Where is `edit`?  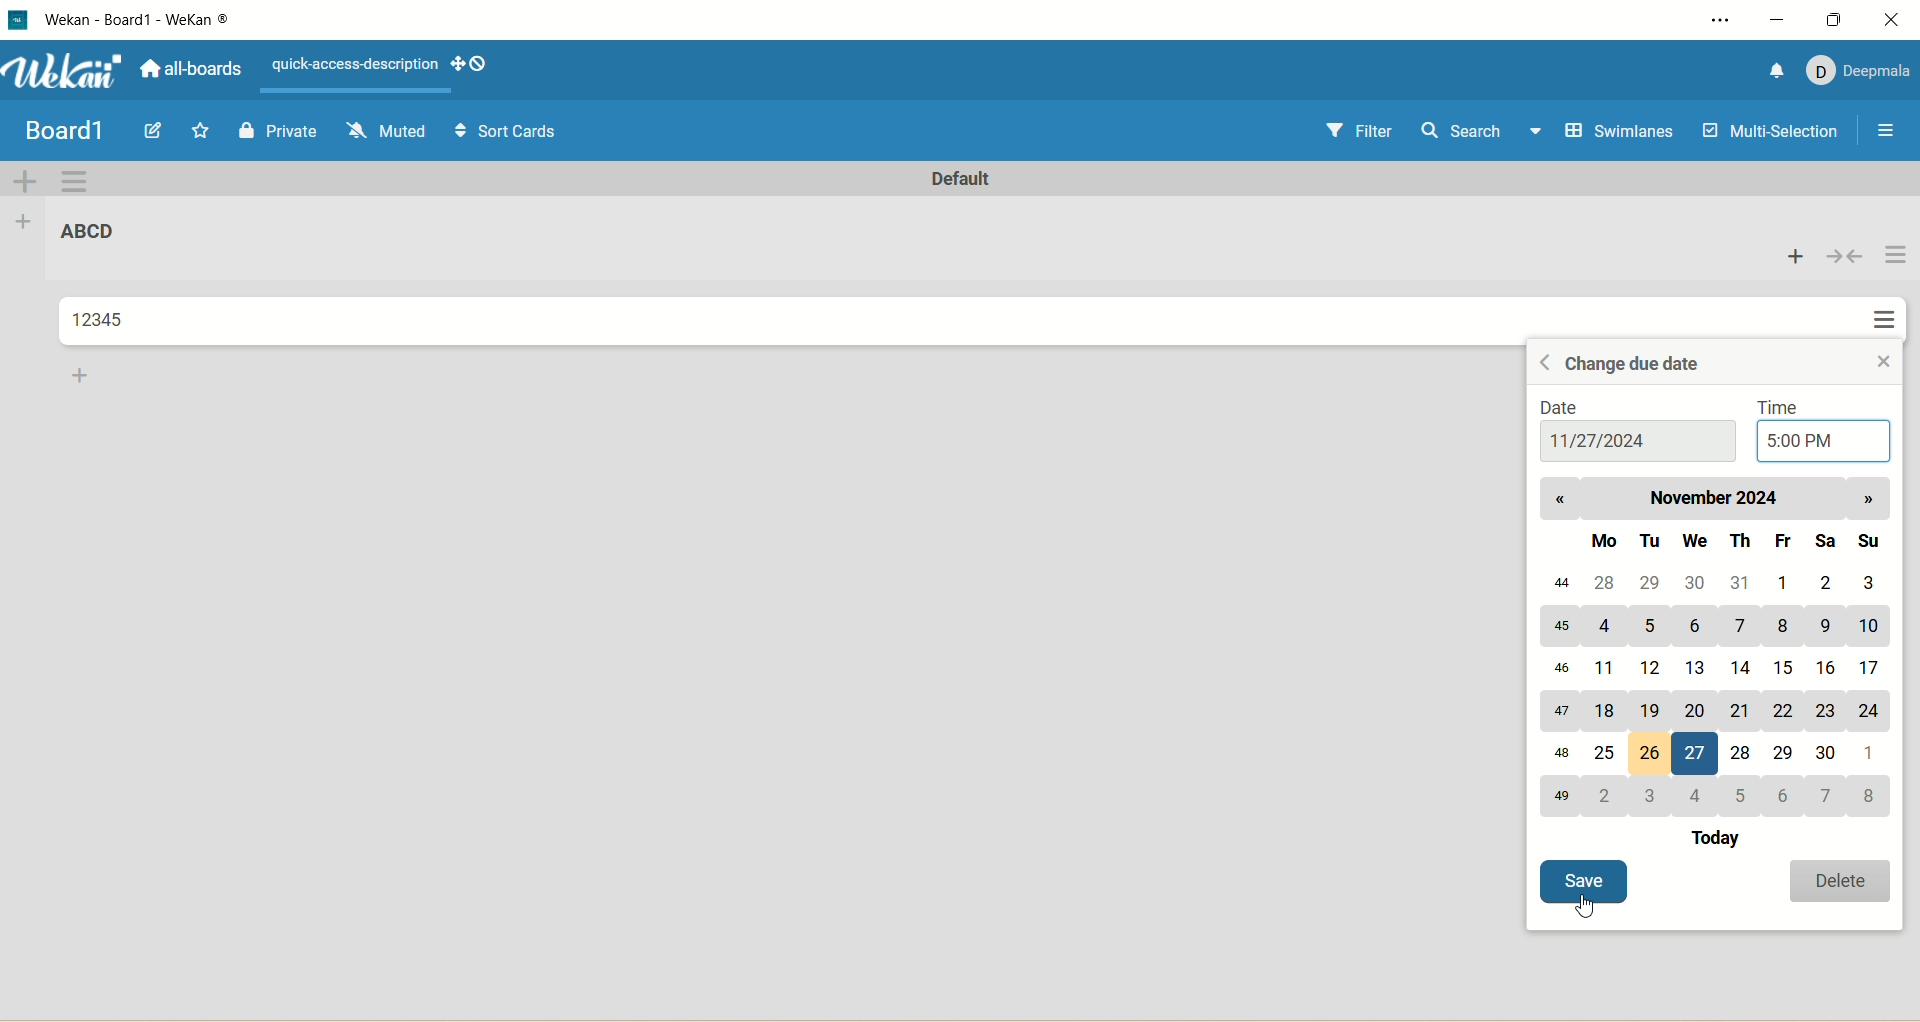 edit is located at coordinates (158, 131).